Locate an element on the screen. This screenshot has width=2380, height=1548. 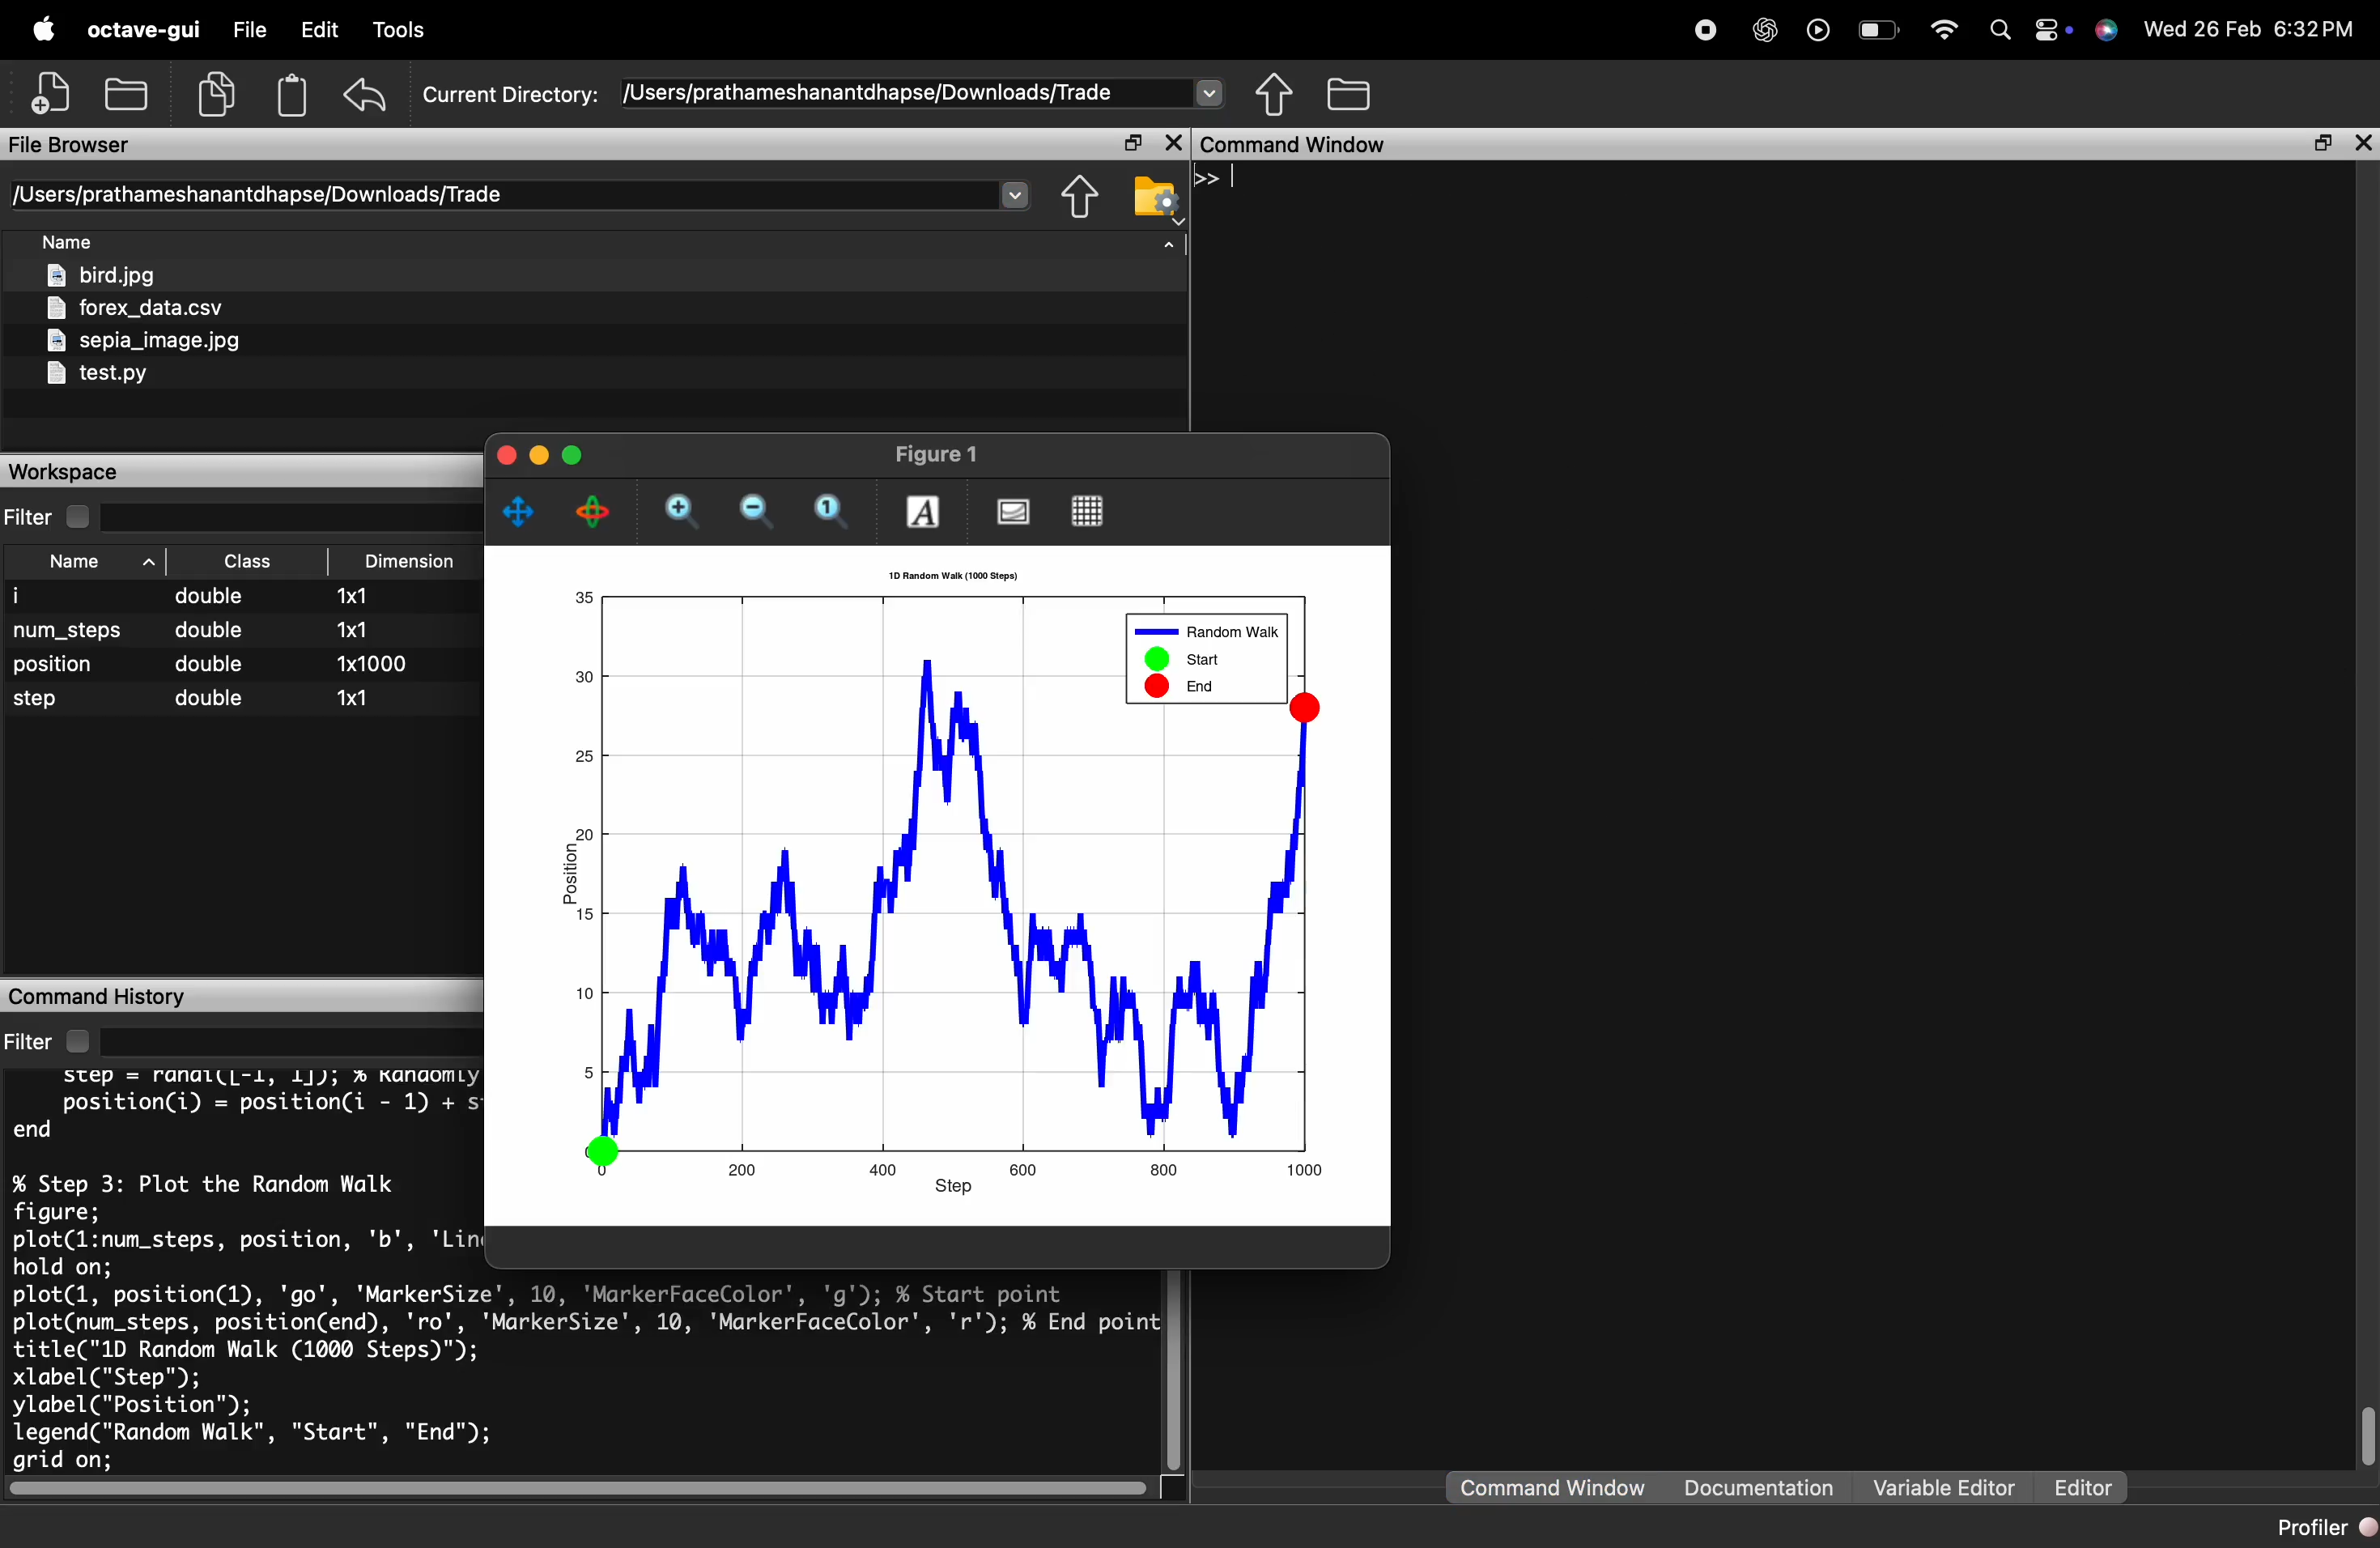
graph is located at coordinates (1091, 512).